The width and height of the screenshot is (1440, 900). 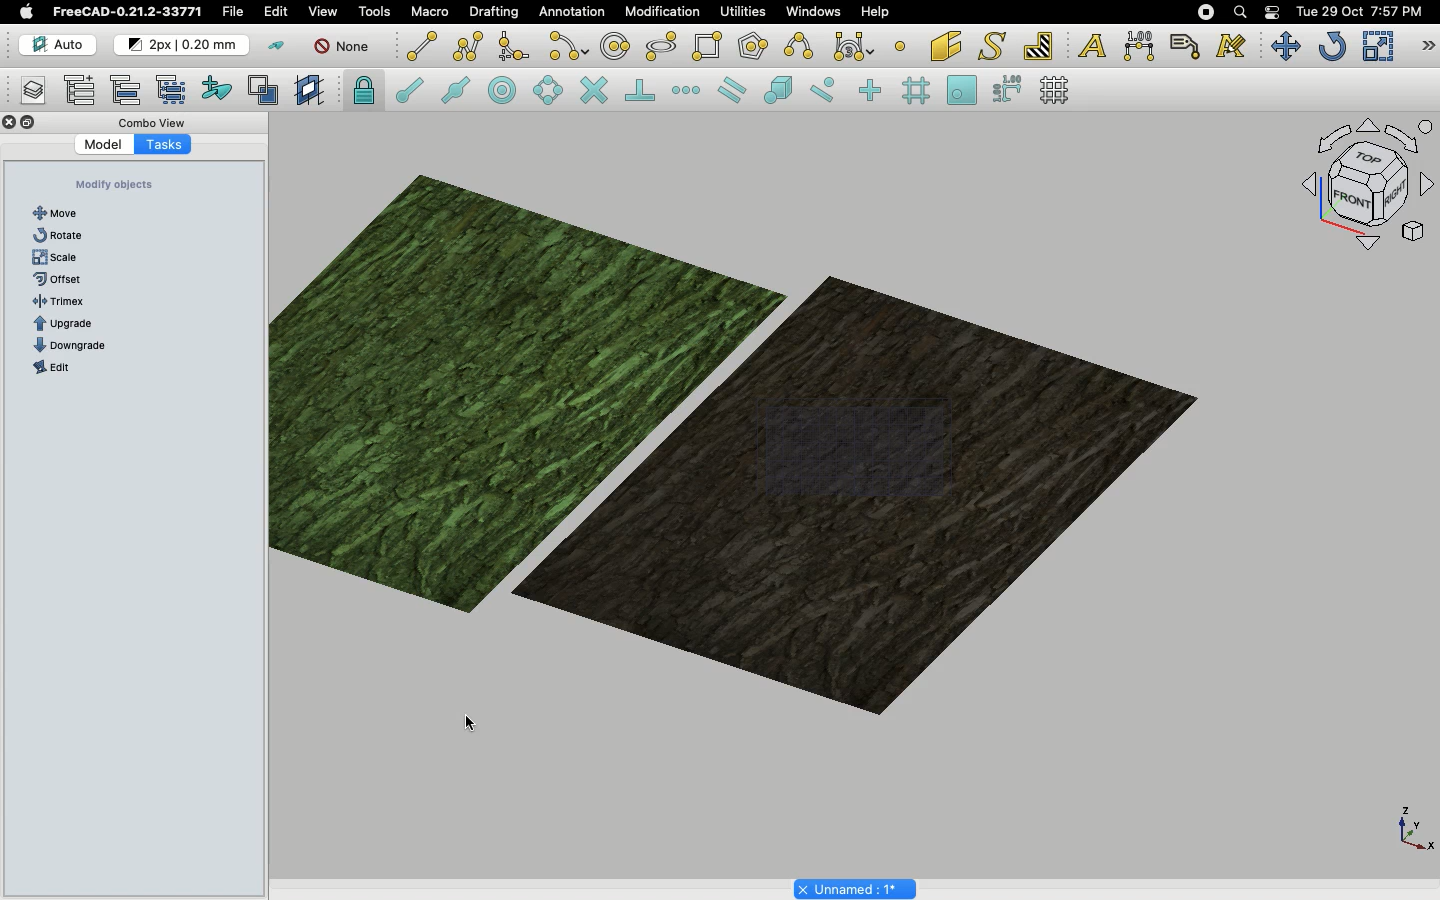 I want to click on  Timer, so click(x=69, y=302).